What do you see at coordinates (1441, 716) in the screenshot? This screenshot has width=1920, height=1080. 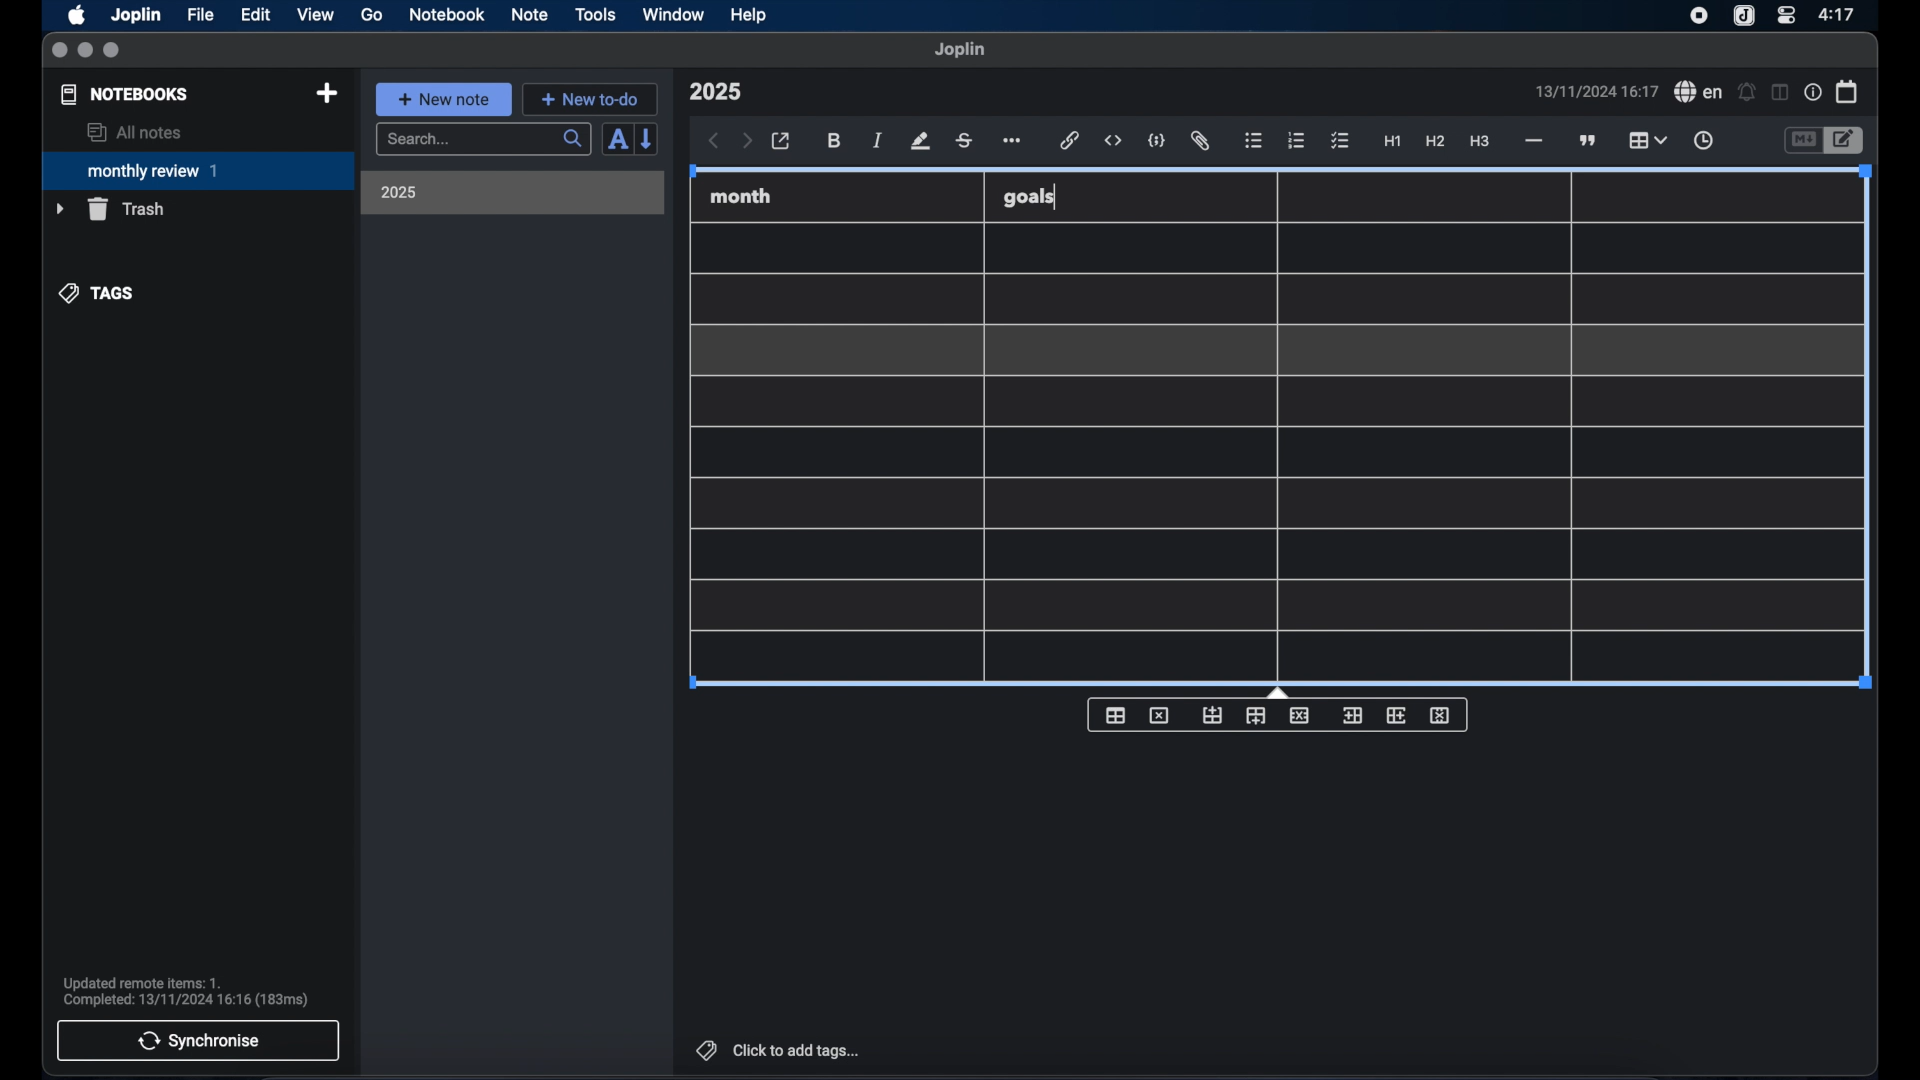 I see `delete column` at bounding box center [1441, 716].